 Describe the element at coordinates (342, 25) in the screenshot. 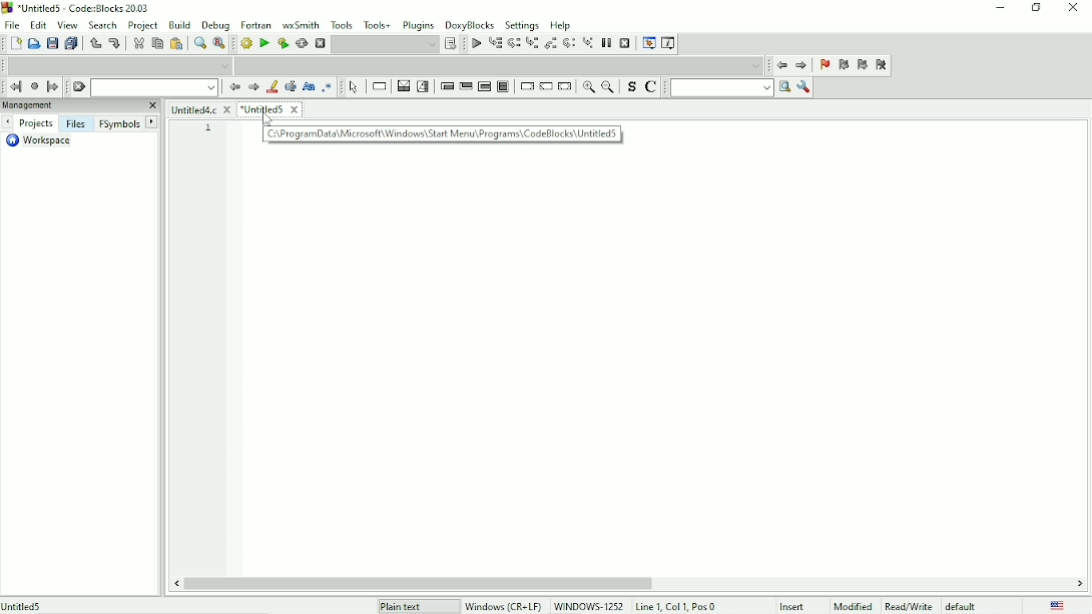

I see `Tools` at that location.